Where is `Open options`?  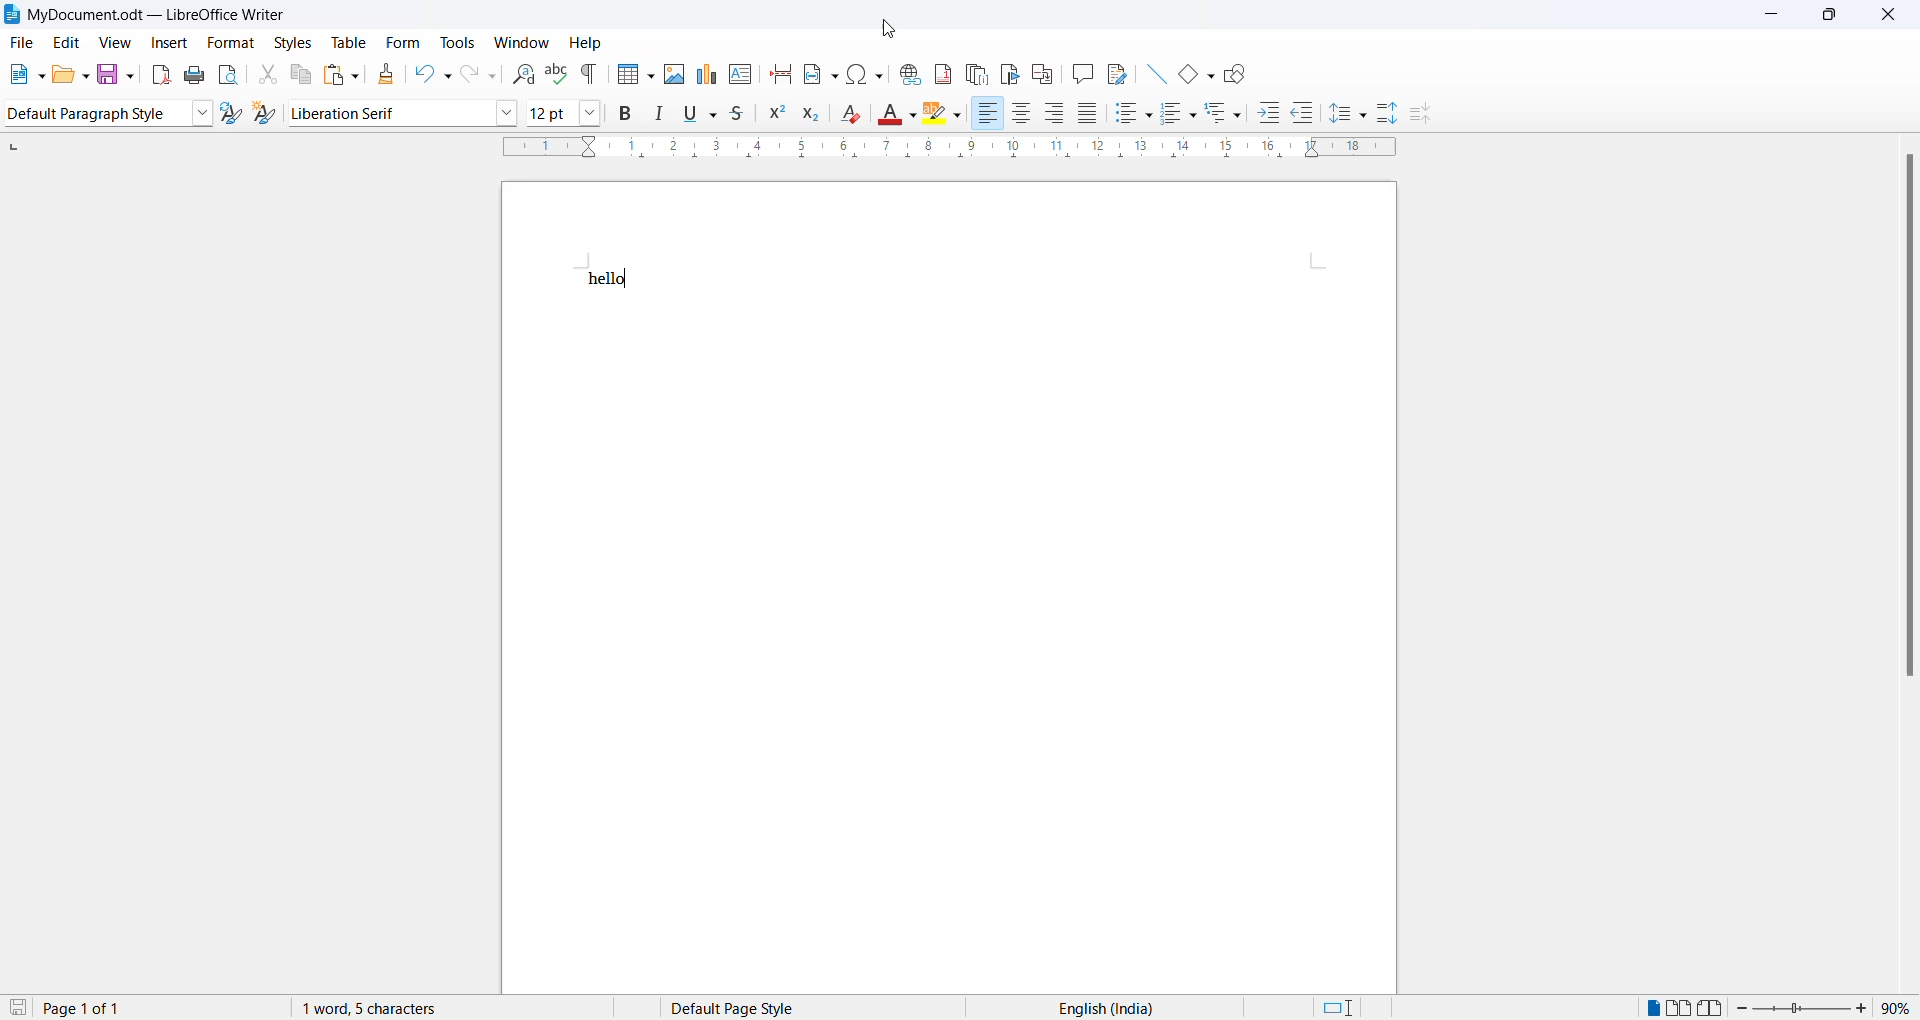
Open options is located at coordinates (71, 75).